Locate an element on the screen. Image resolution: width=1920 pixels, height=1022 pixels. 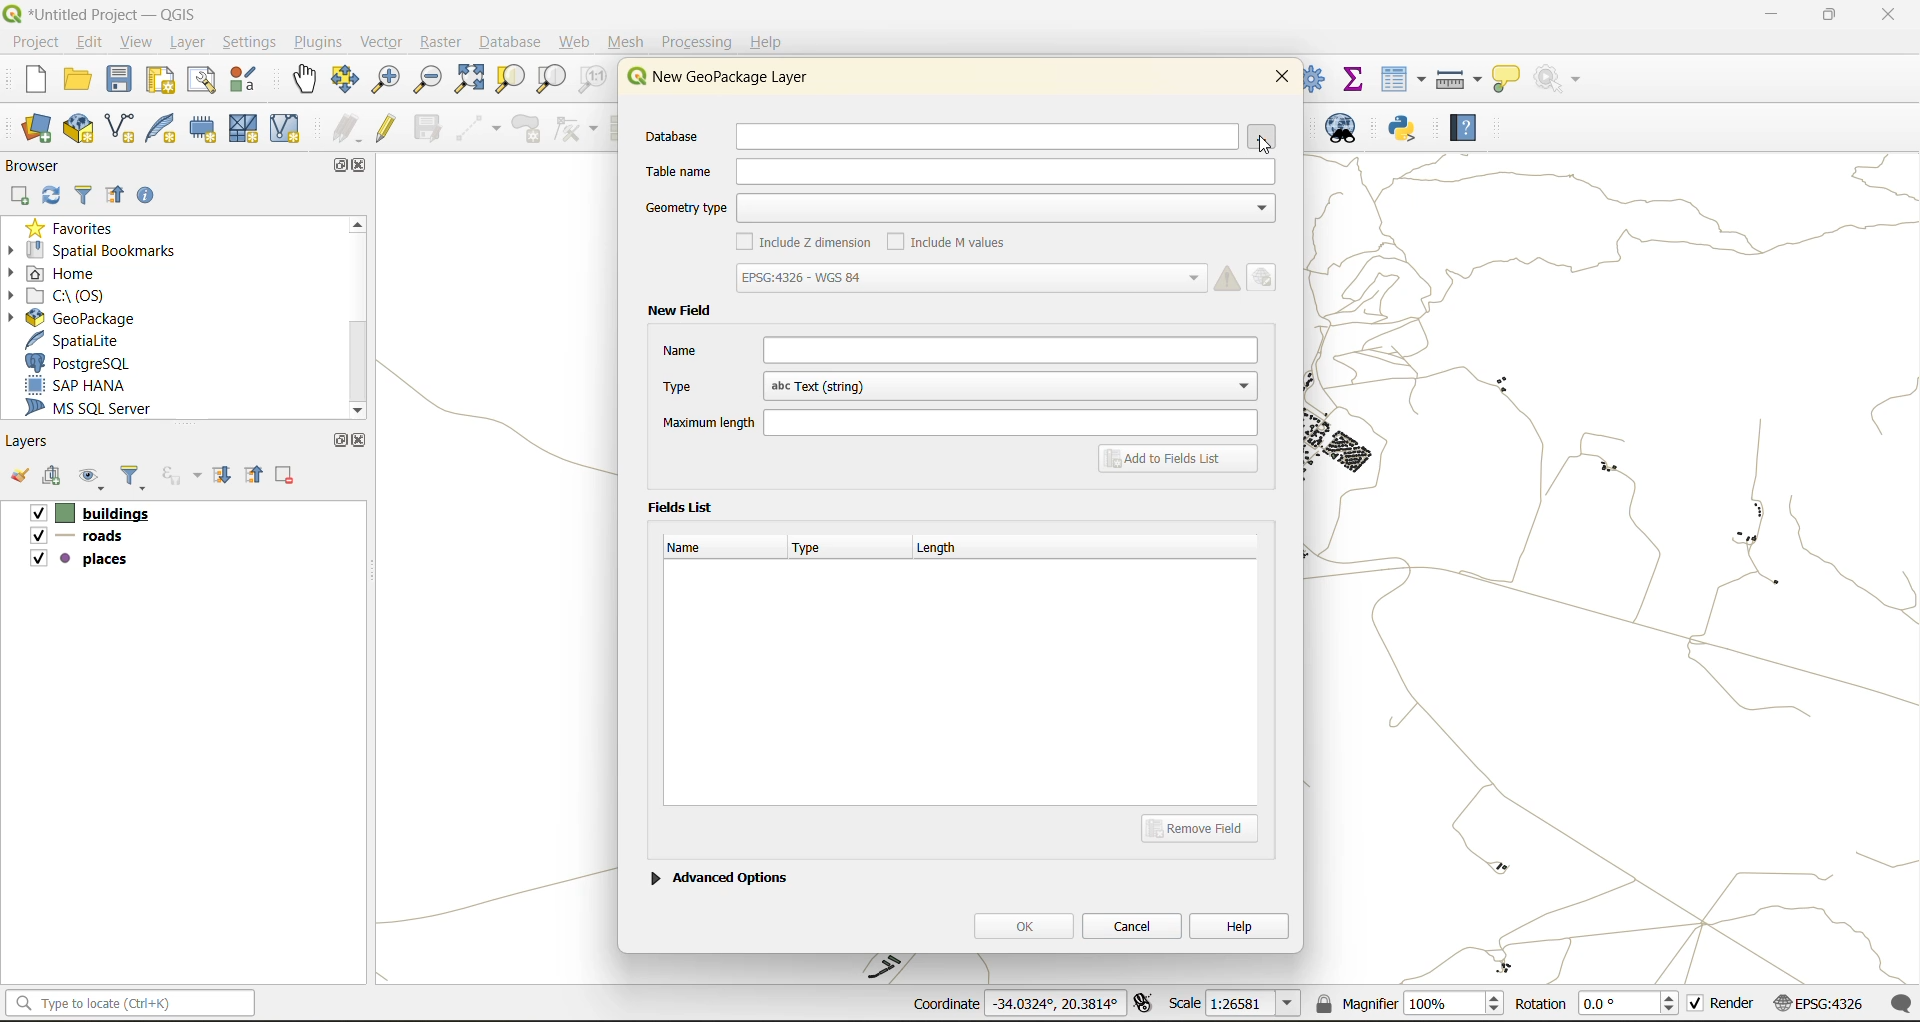
new geopackage layer is located at coordinates (724, 77).